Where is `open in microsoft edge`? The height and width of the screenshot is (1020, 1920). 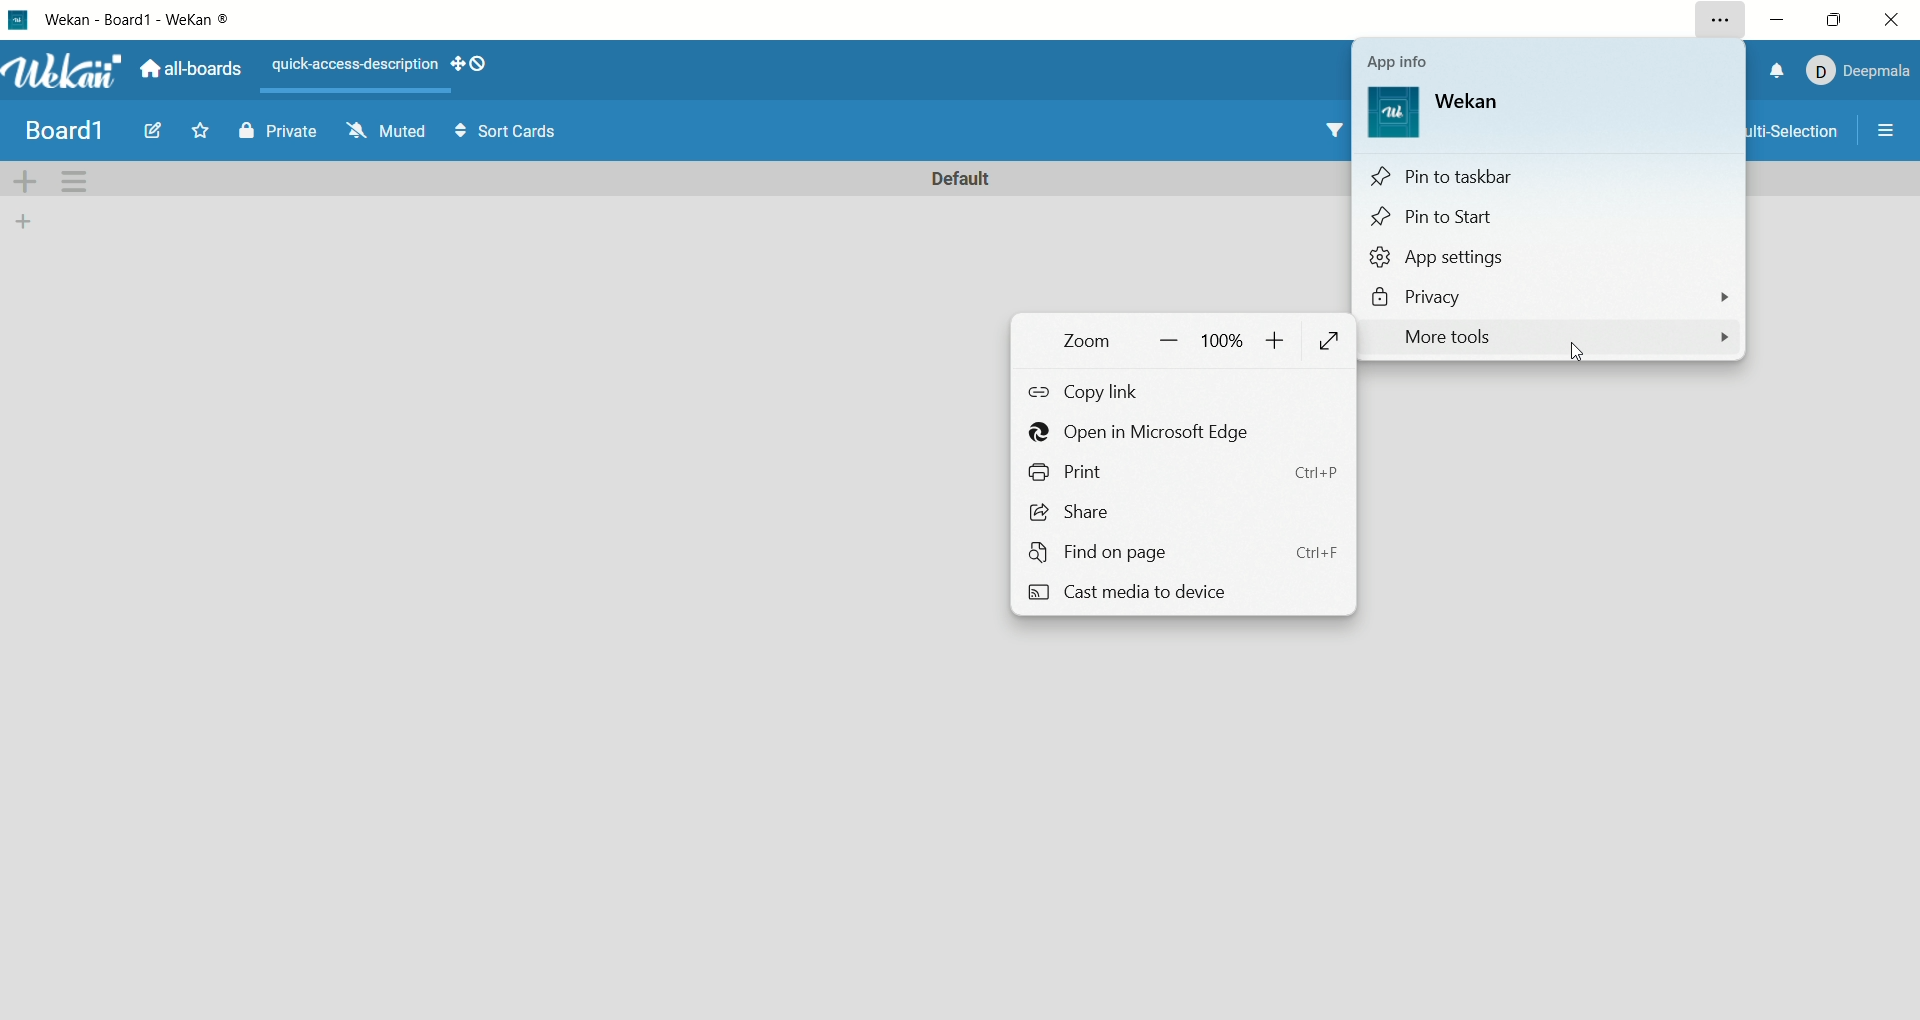 open in microsoft edge is located at coordinates (1141, 436).